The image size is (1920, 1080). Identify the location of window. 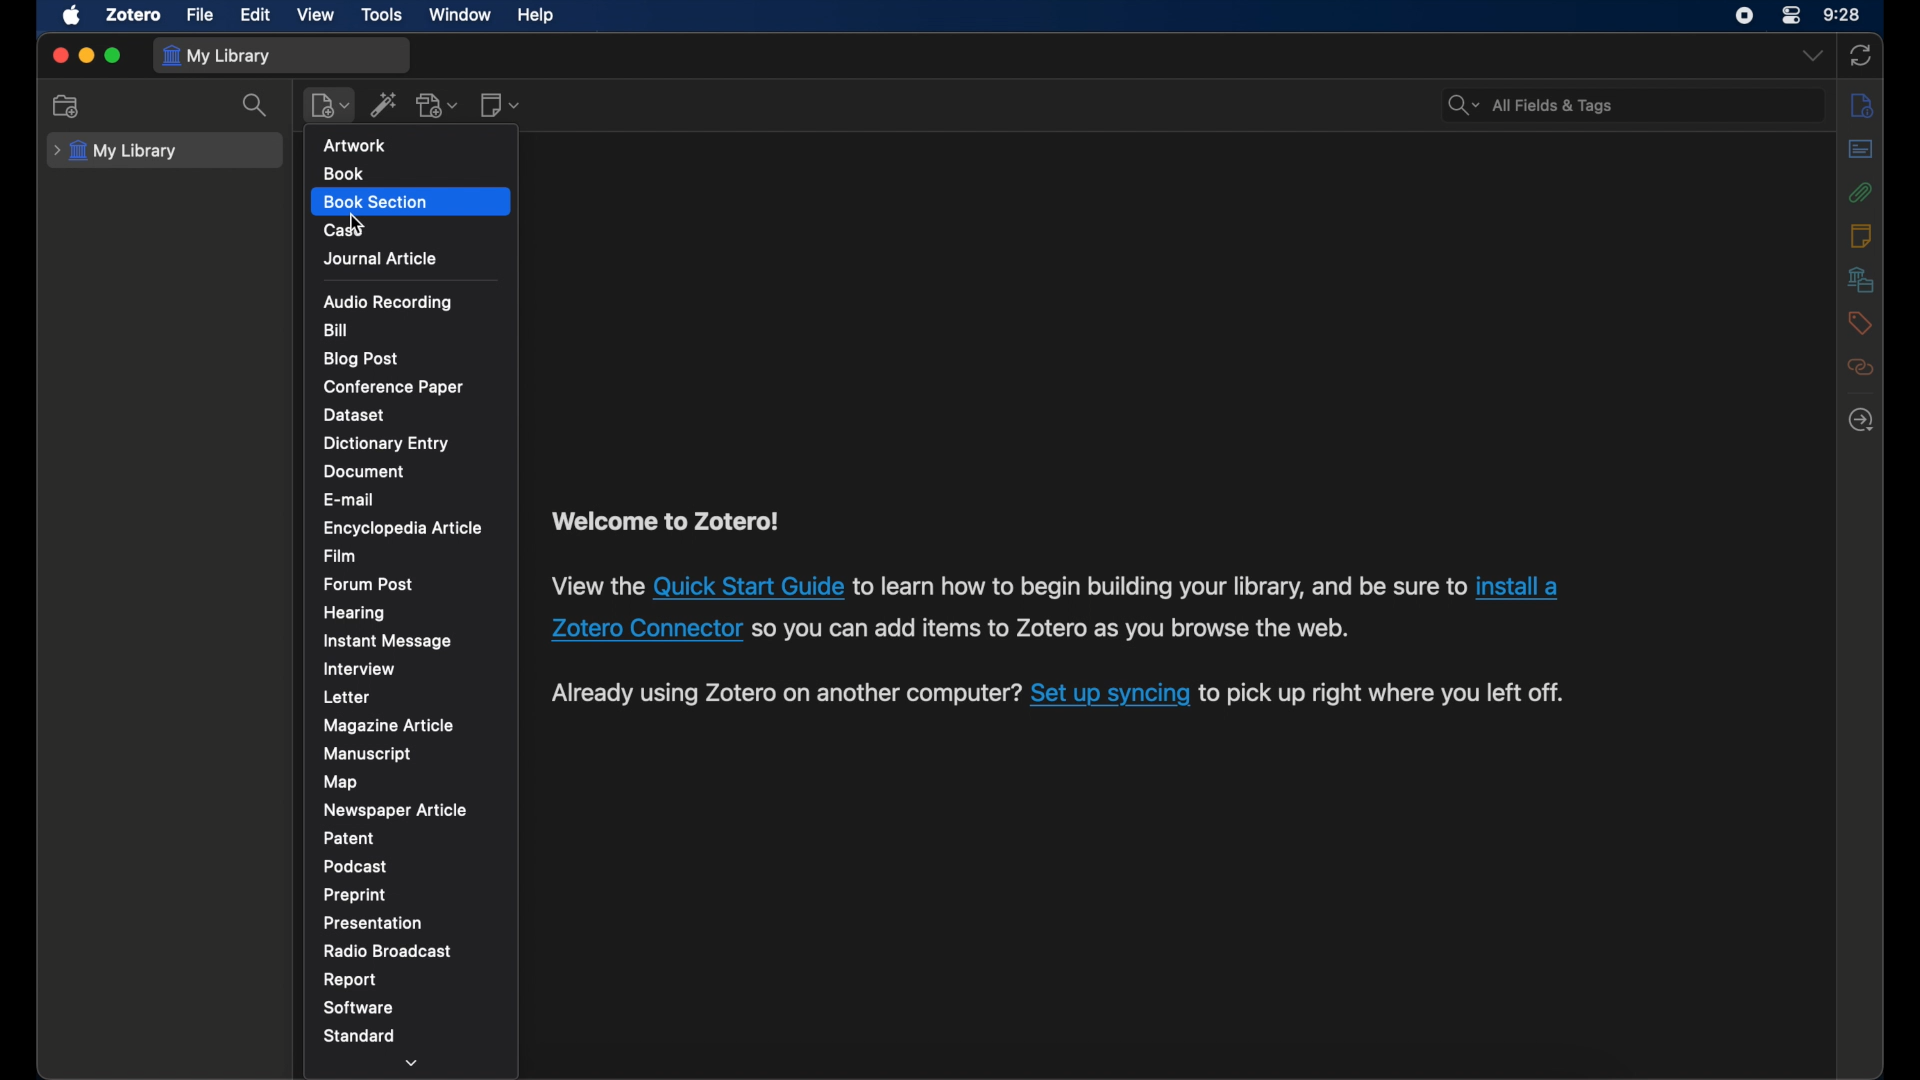
(461, 14).